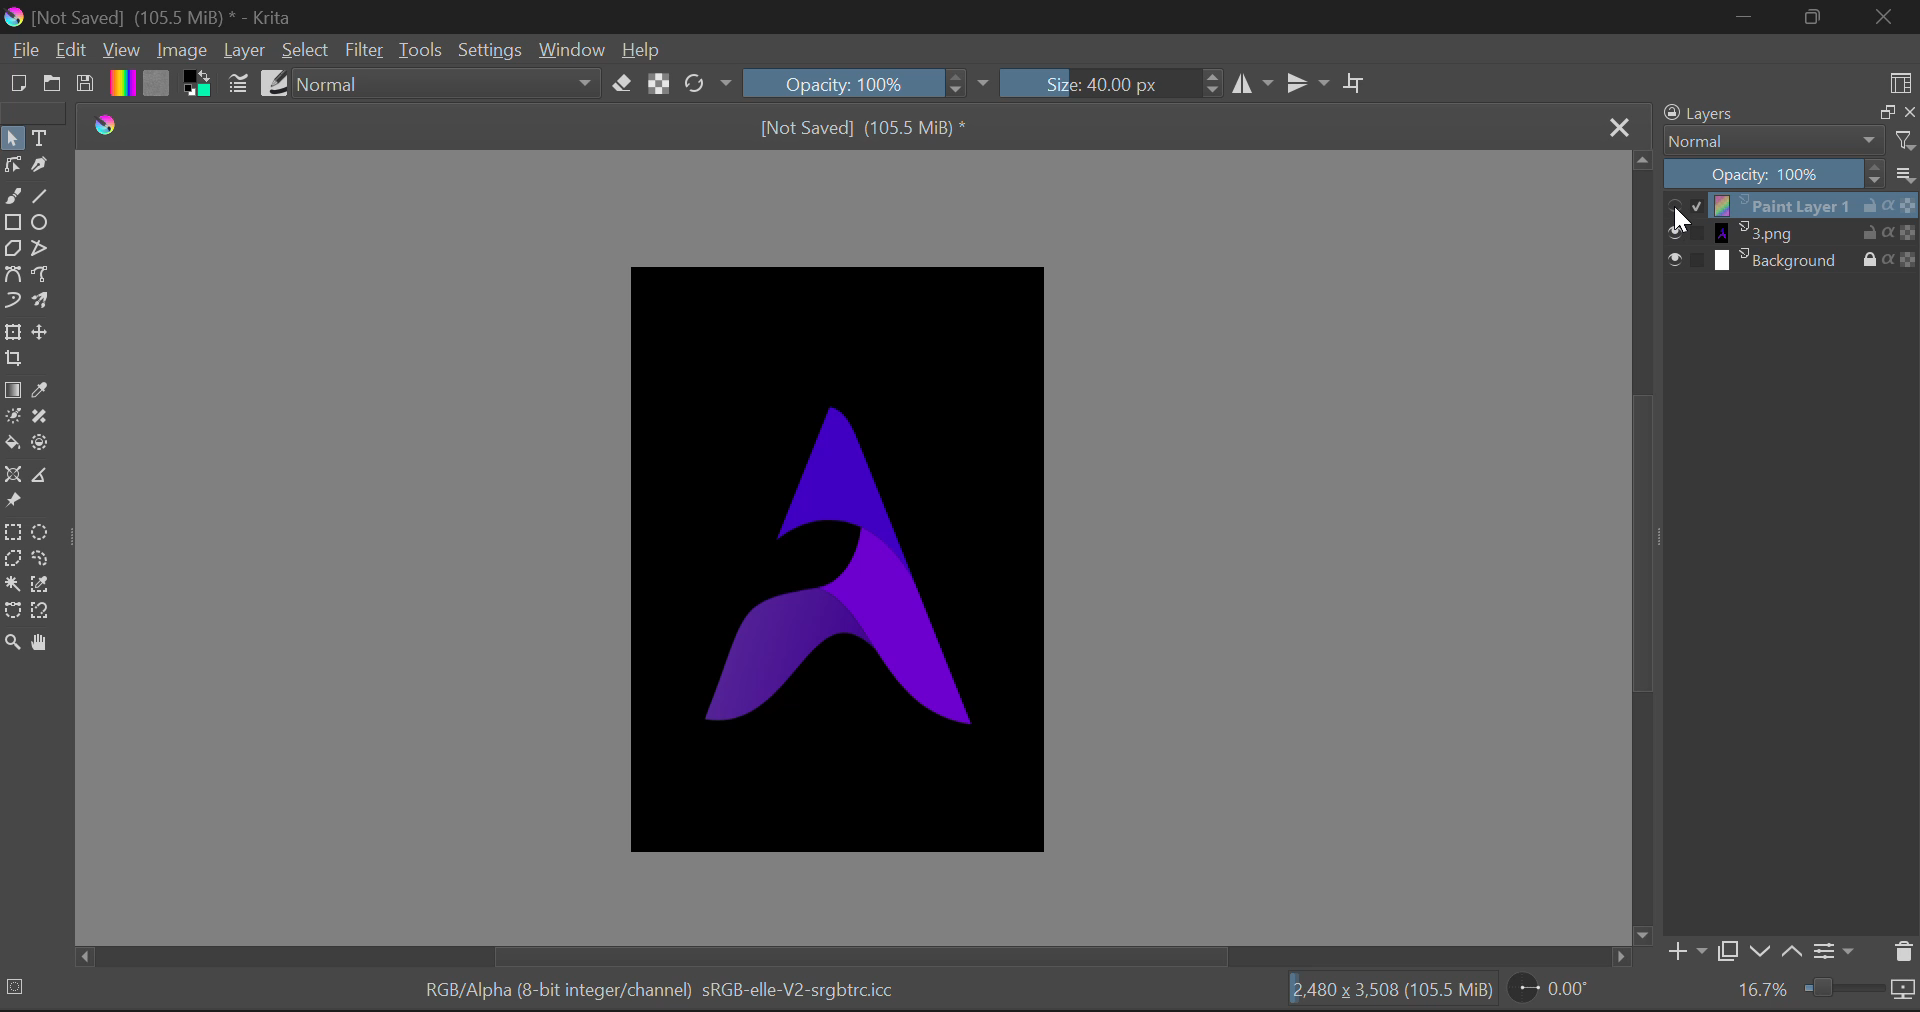 This screenshot has width=1920, height=1012. Describe the element at coordinates (1096, 85) in the screenshot. I see `Brush Size` at that location.